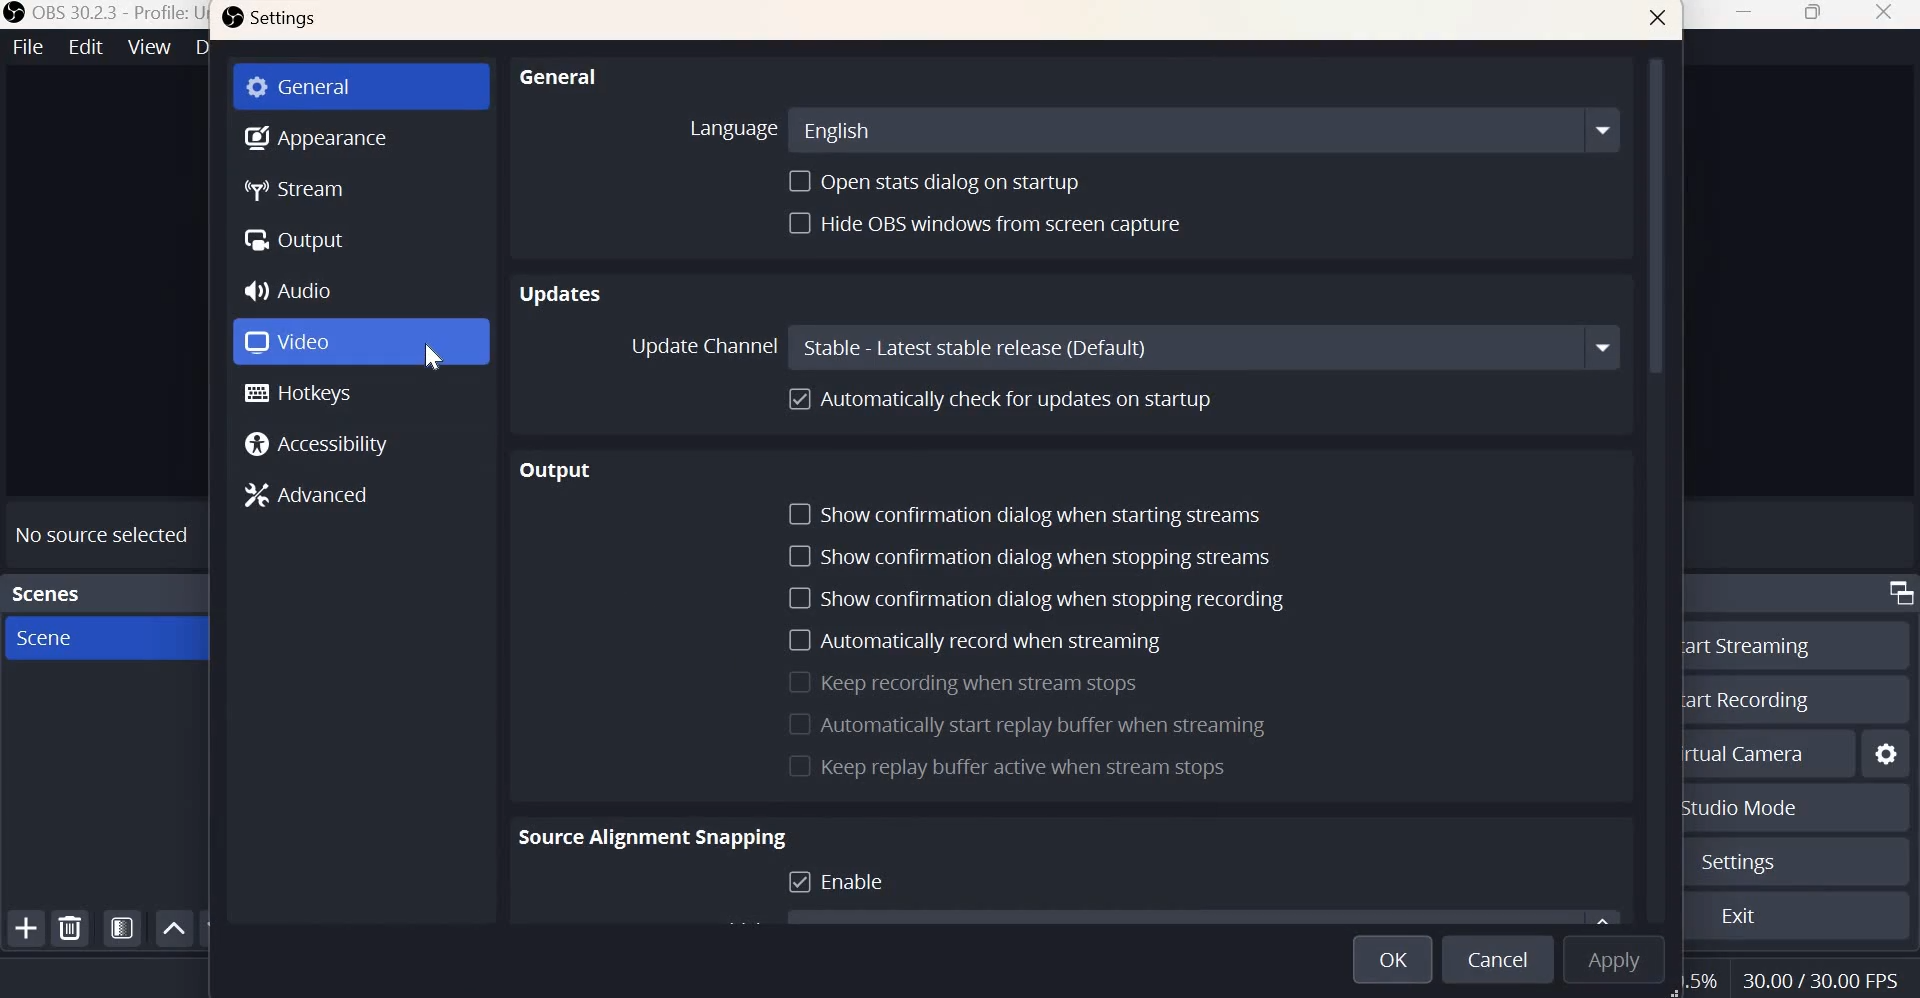 The width and height of the screenshot is (1920, 998). Describe the element at coordinates (150, 48) in the screenshot. I see `View` at that location.